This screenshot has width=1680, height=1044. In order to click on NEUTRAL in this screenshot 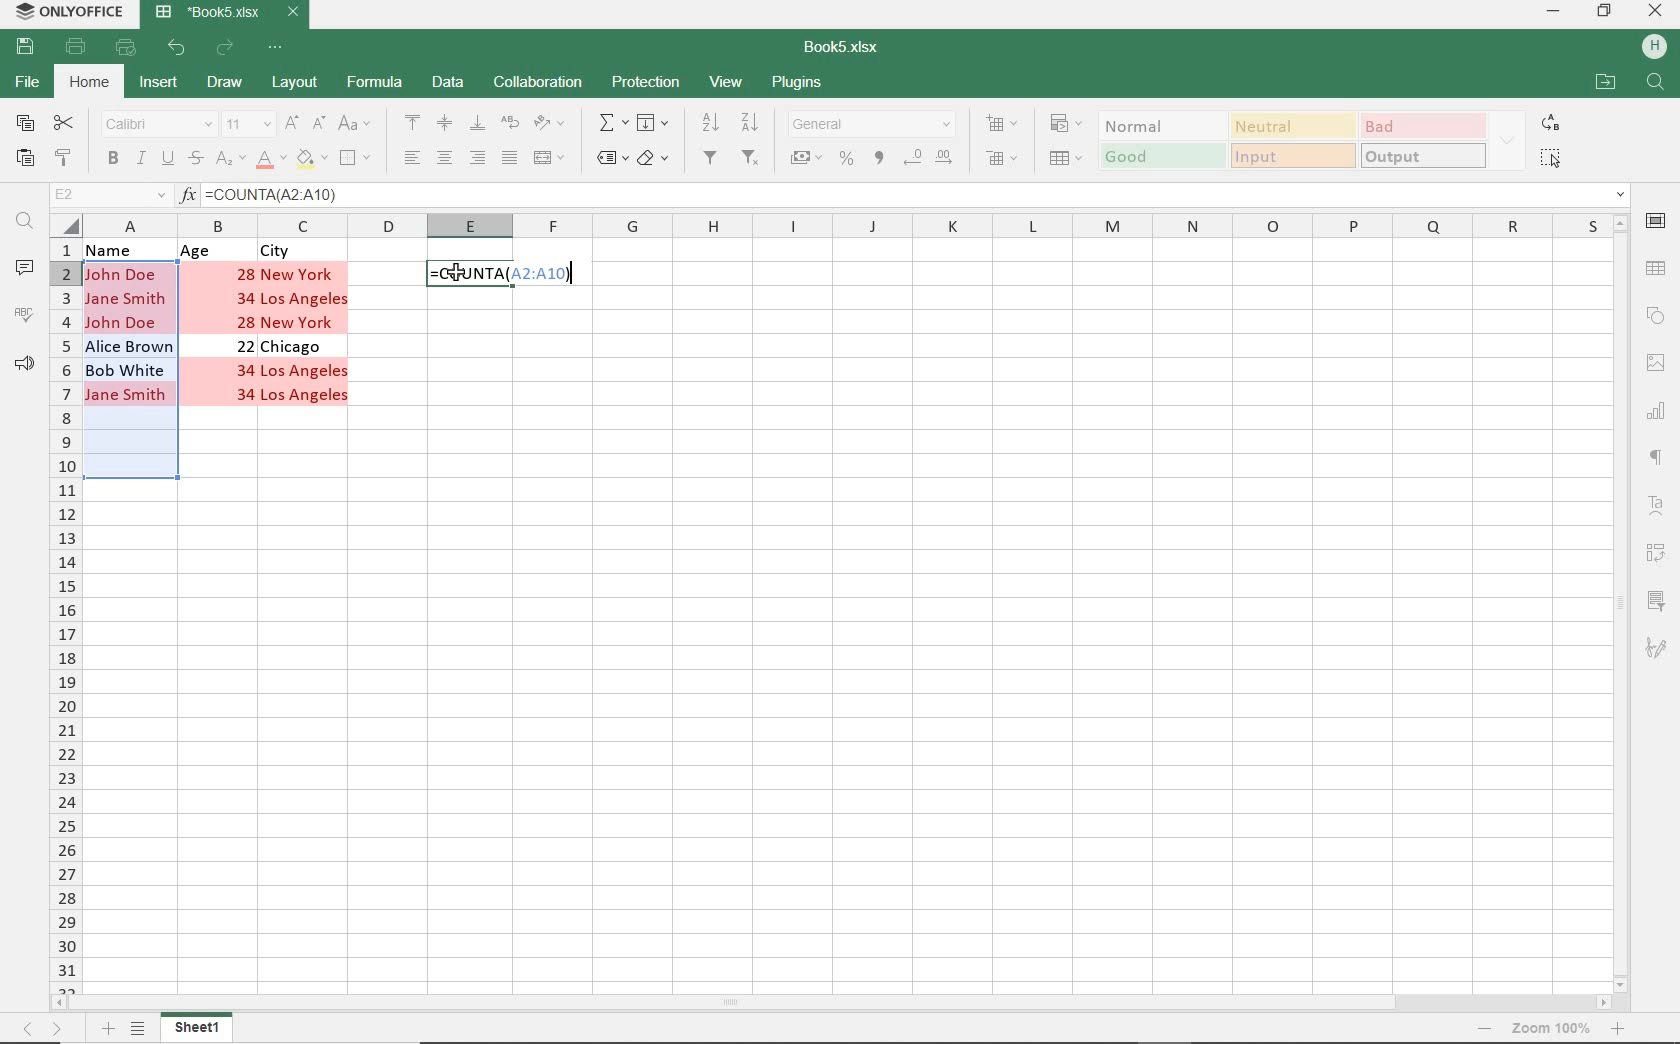, I will do `click(1291, 125)`.